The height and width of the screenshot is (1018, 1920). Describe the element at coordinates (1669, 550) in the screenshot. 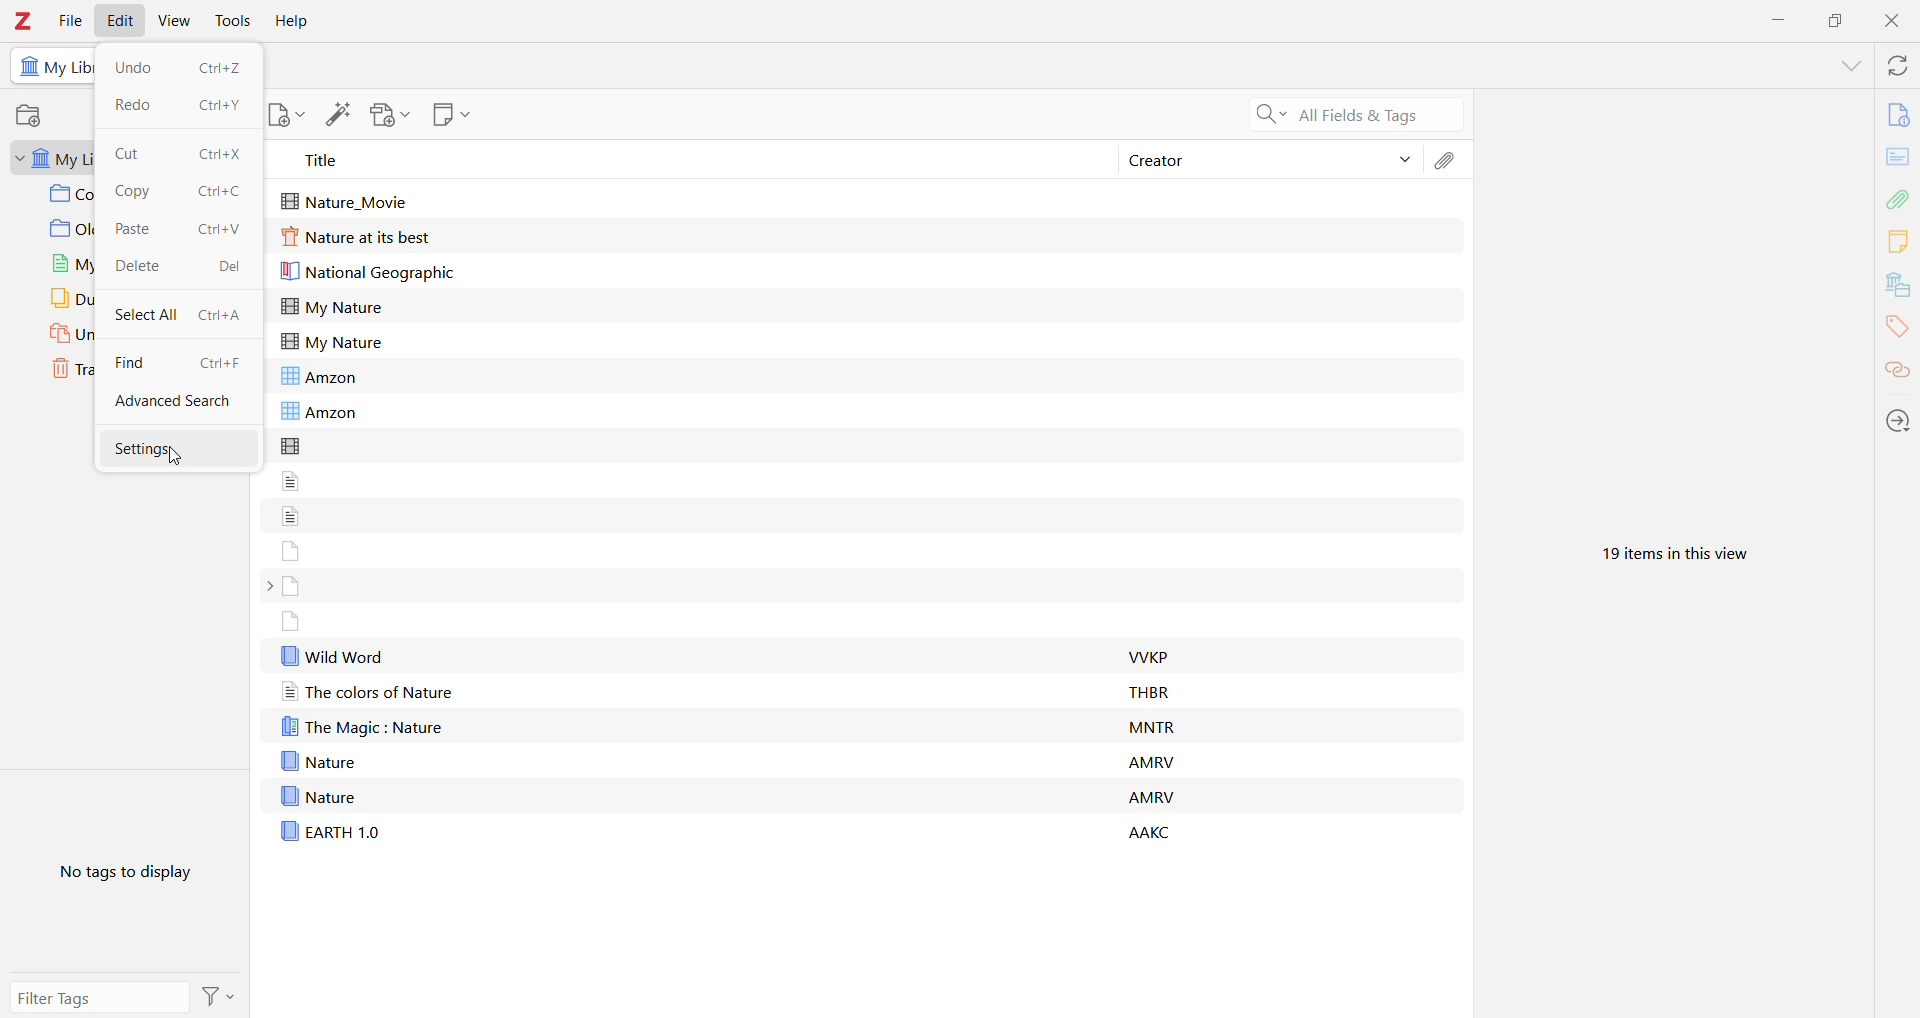

I see `19 items in this view` at that location.